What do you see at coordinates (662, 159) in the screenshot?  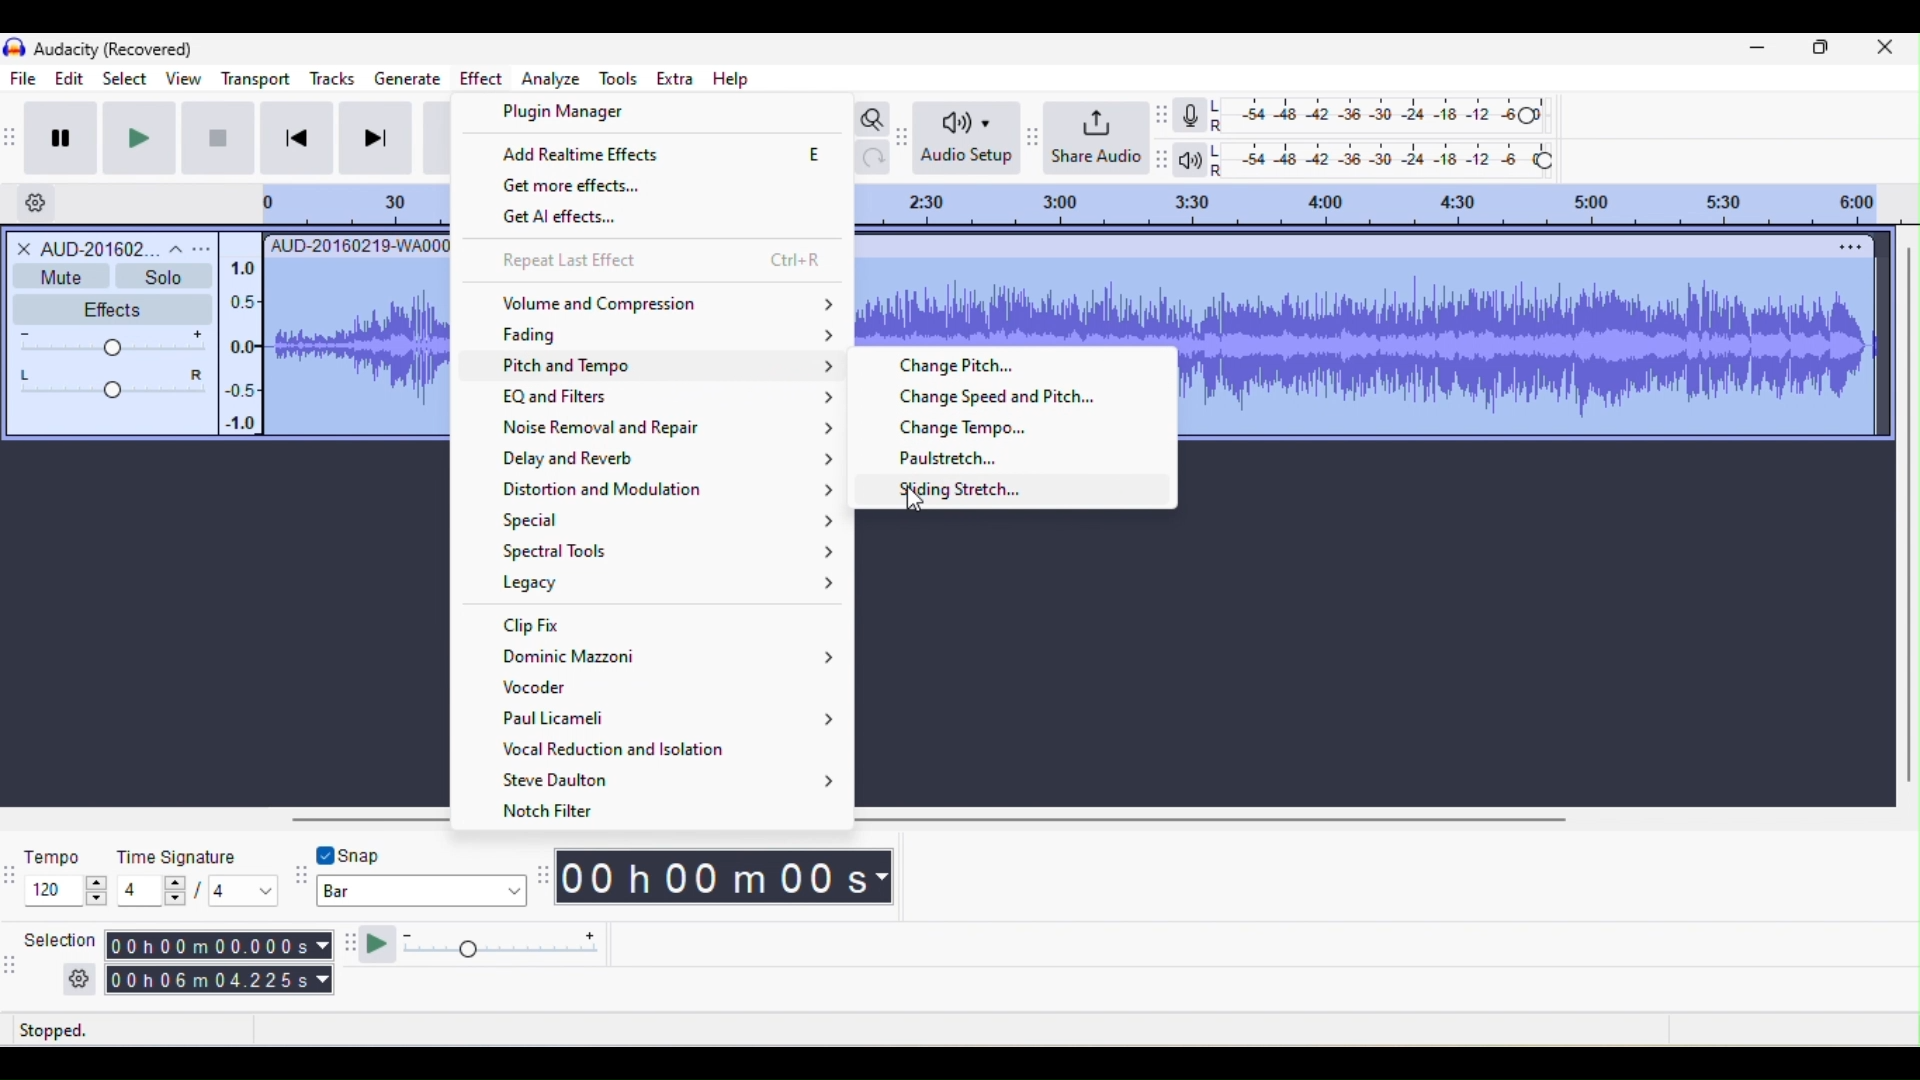 I see `add realtime effects` at bounding box center [662, 159].